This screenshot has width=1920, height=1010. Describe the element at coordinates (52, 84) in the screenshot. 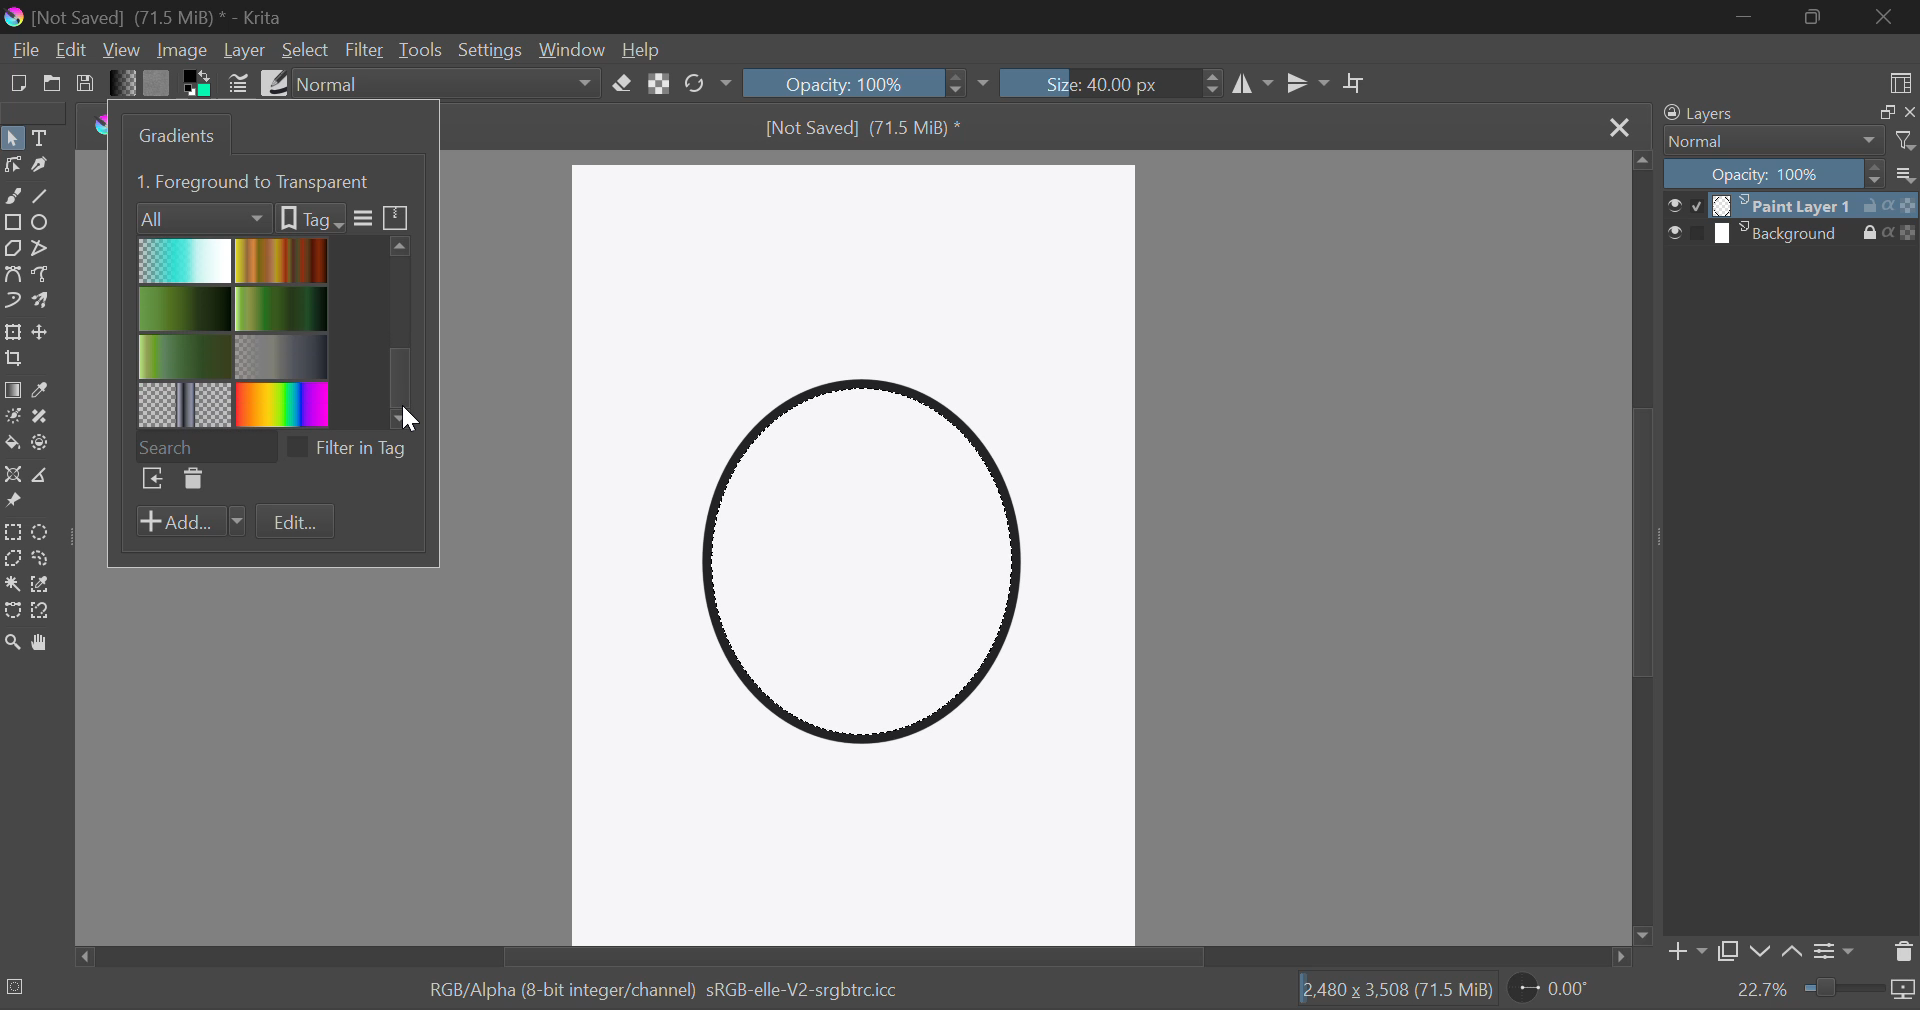

I see `Open` at that location.